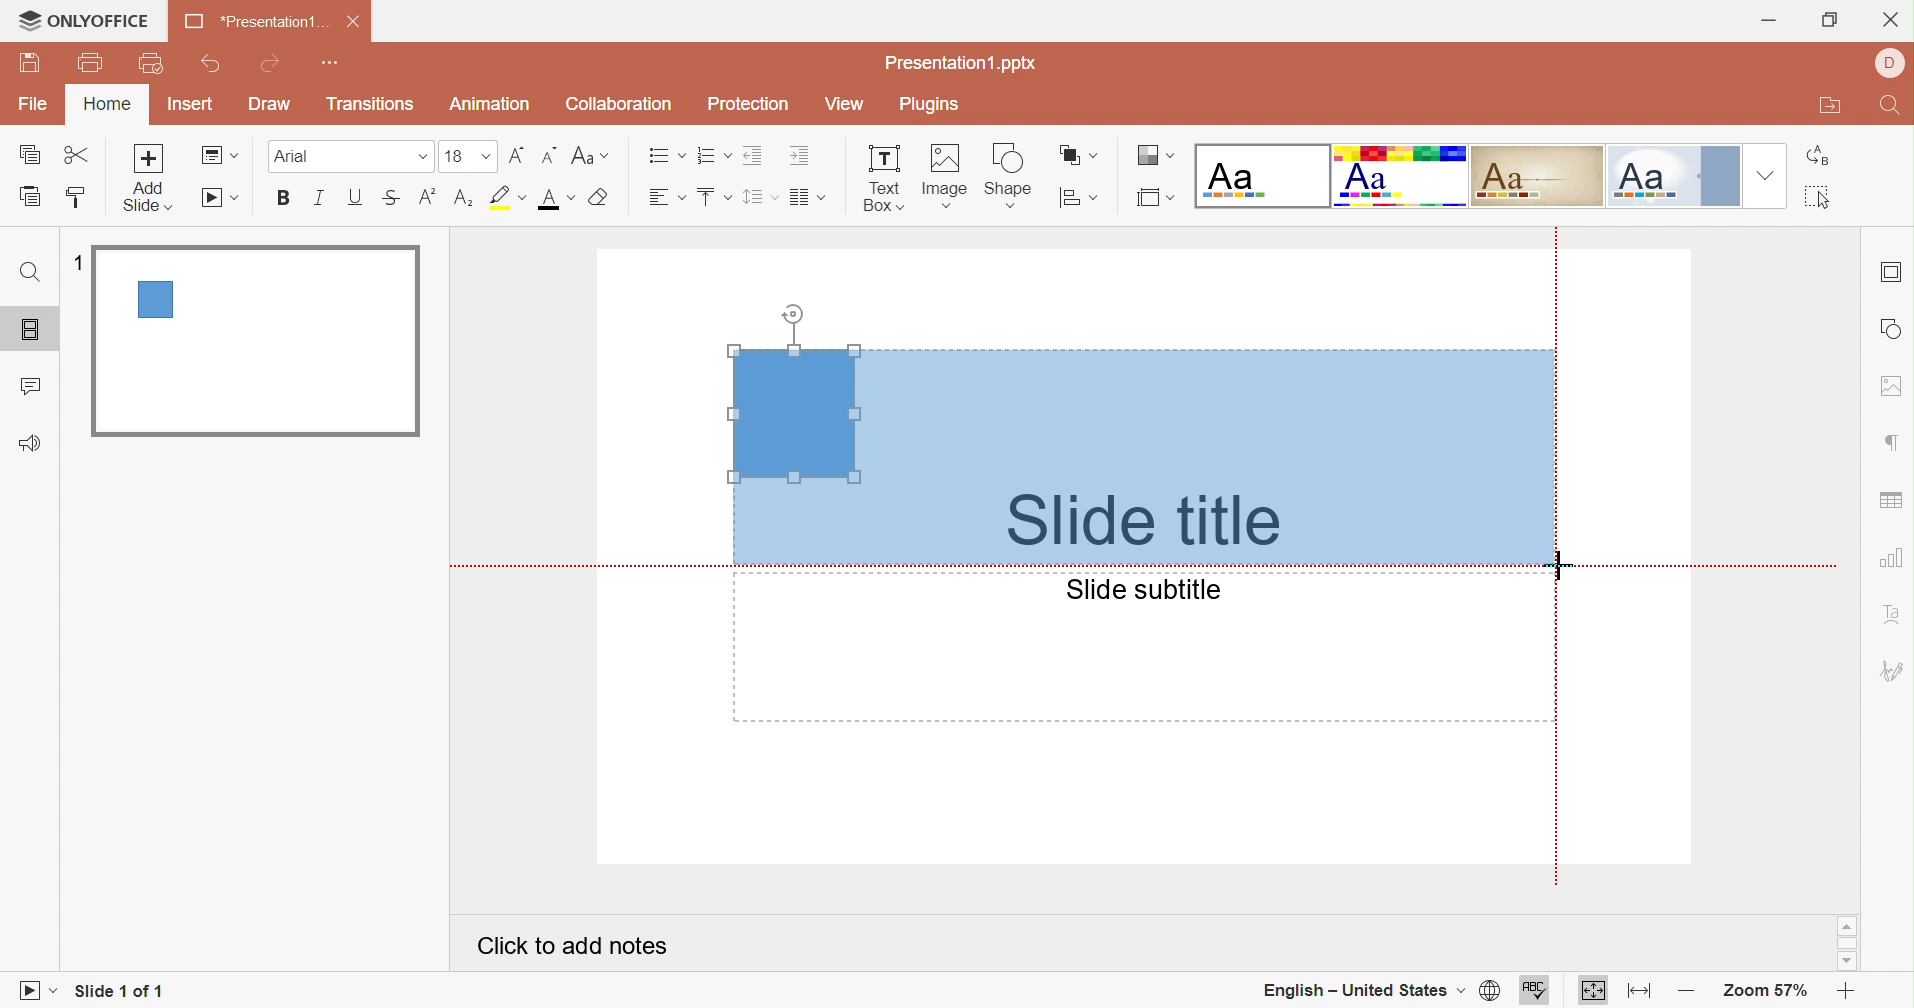 This screenshot has width=1914, height=1008. What do you see at coordinates (1822, 199) in the screenshot?
I see `Select all` at bounding box center [1822, 199].